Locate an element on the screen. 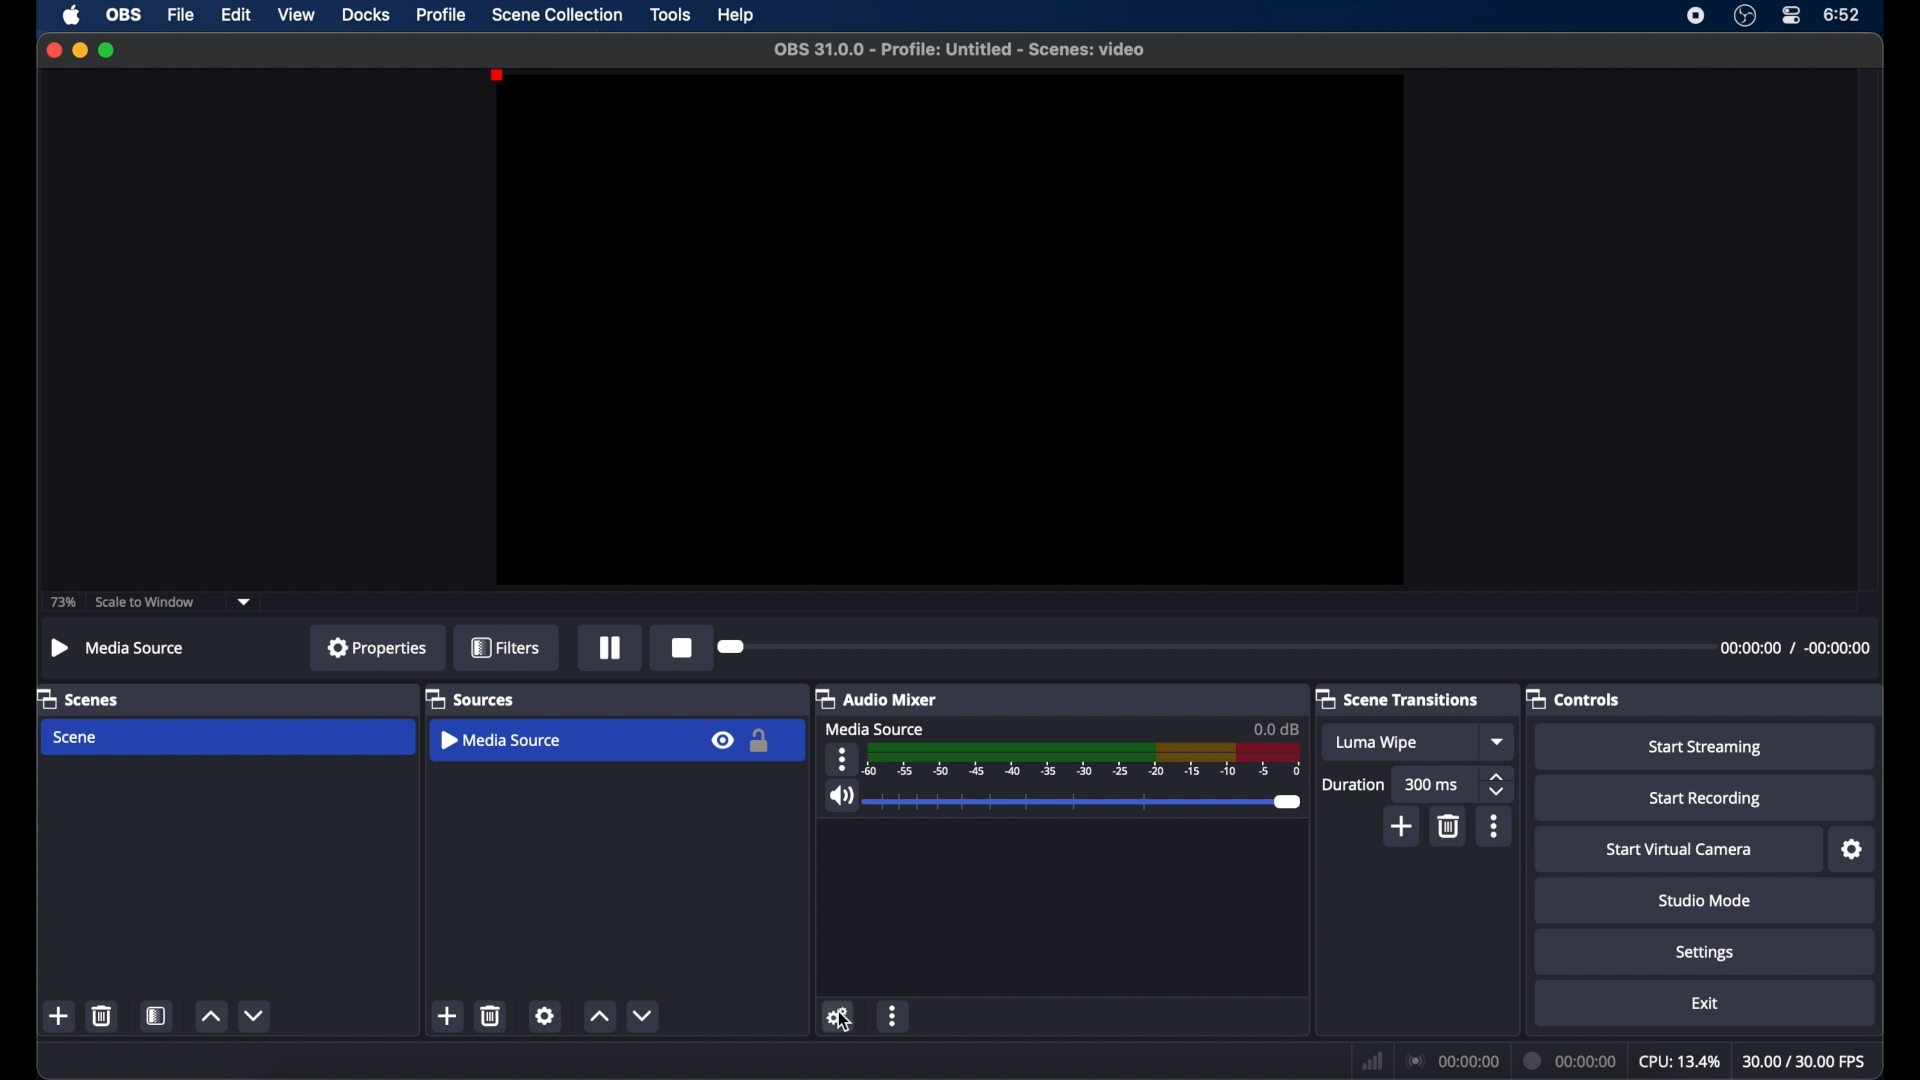 This screenshot has height=1080, width=1920. screen recorder icon is located at coordinates (1696, 15).